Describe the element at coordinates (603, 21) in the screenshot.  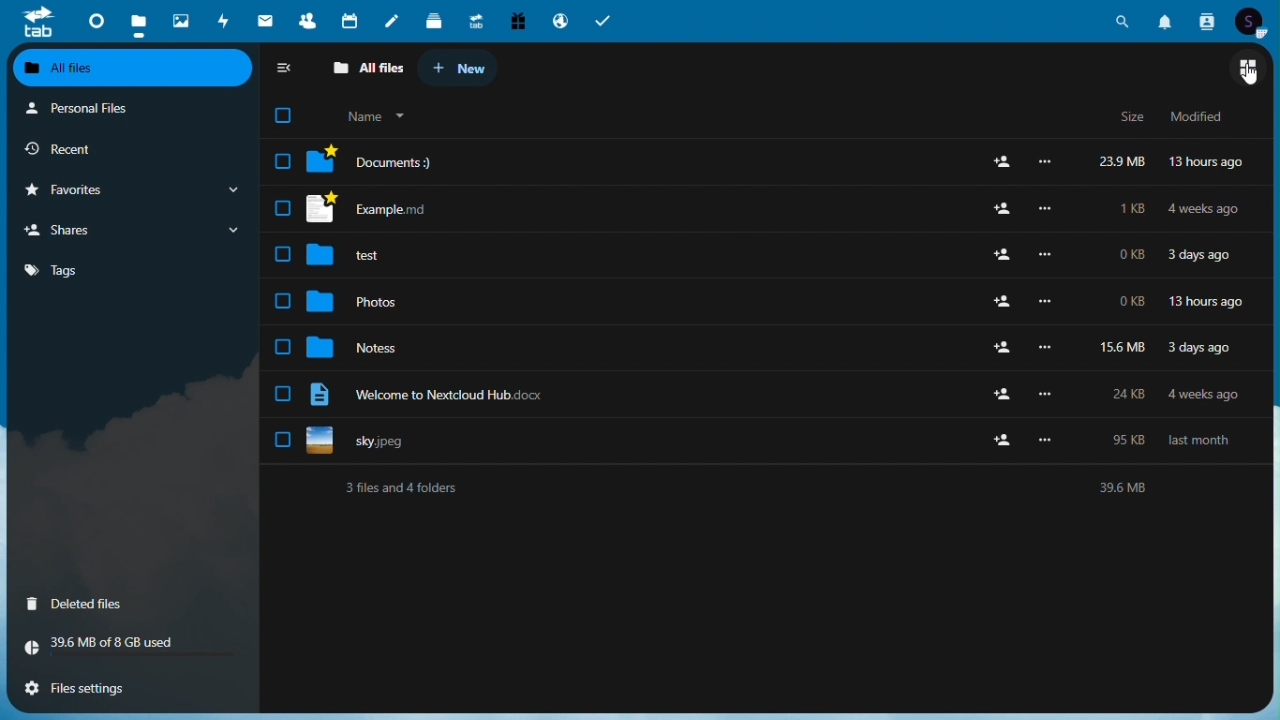
I see `tasks` at that location.